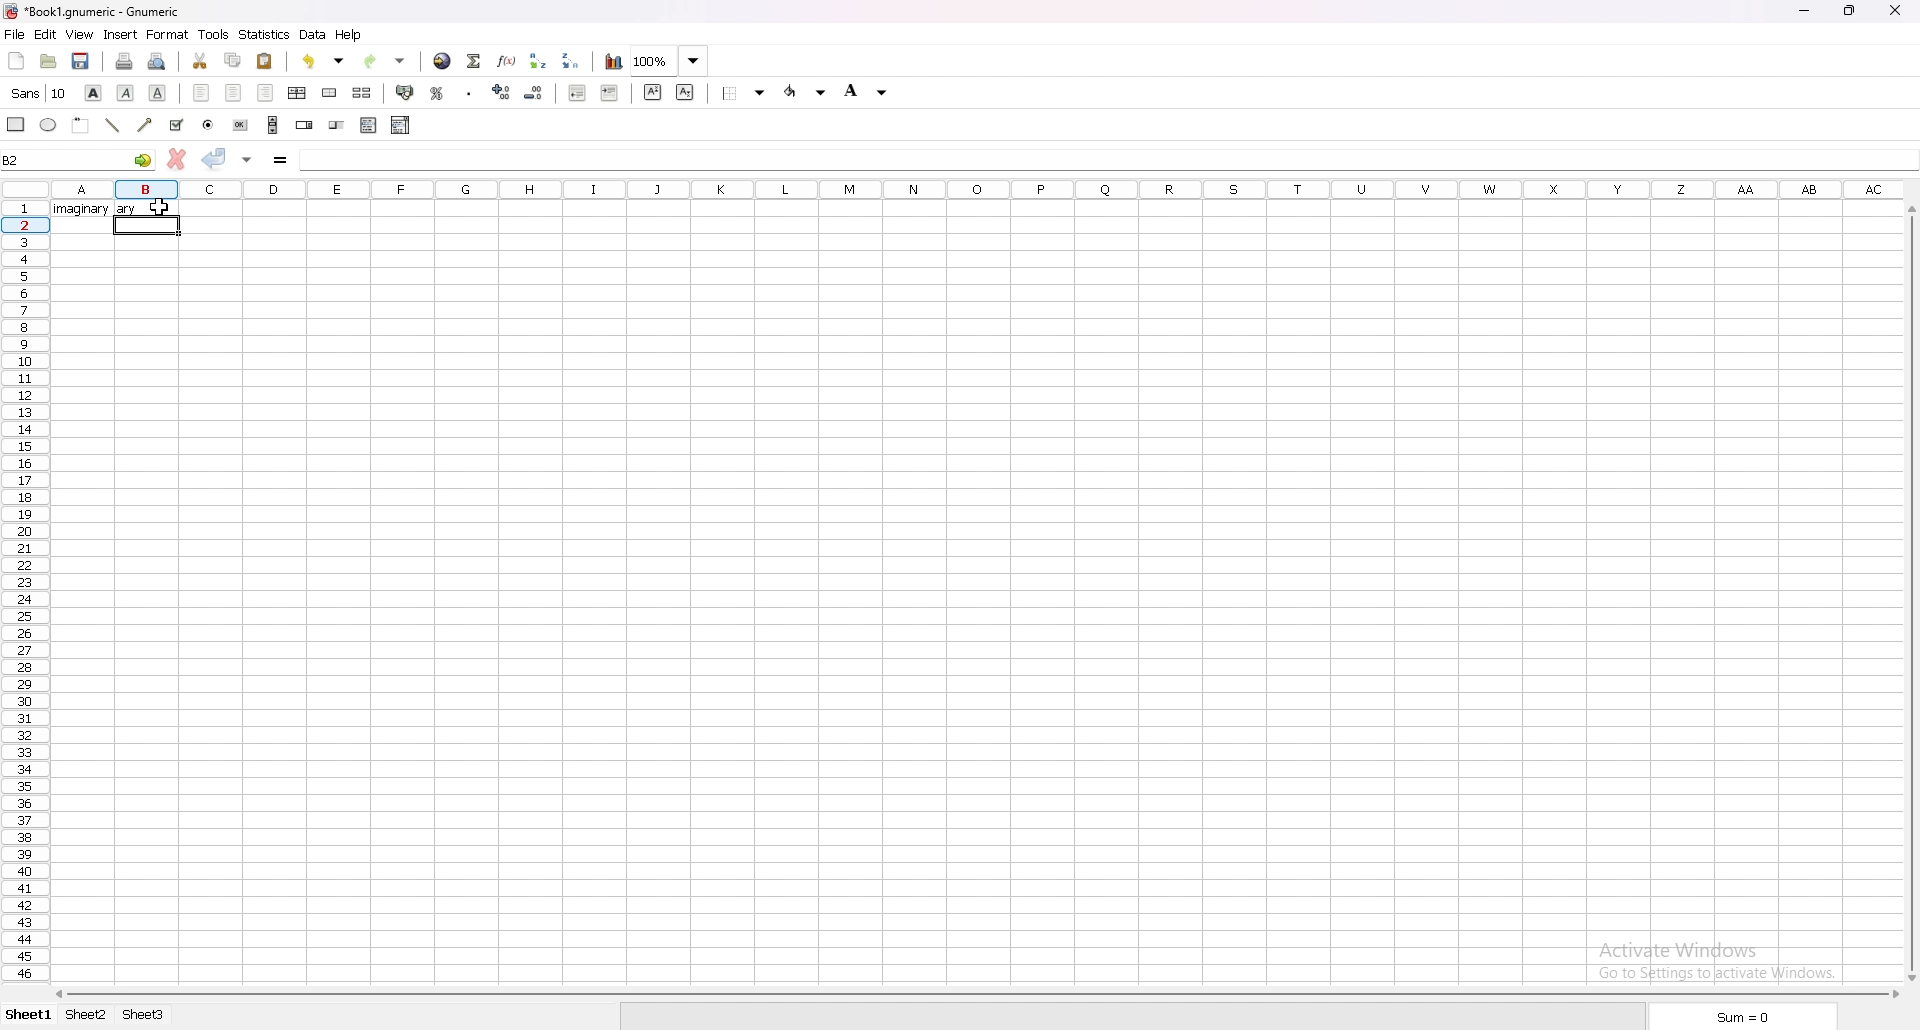 This screenshot has width=1920, height=1030. What do you see at coordinates (144, 1016) in the screenshot?
I see `sheet 3` at bounding box center [144, 1016].